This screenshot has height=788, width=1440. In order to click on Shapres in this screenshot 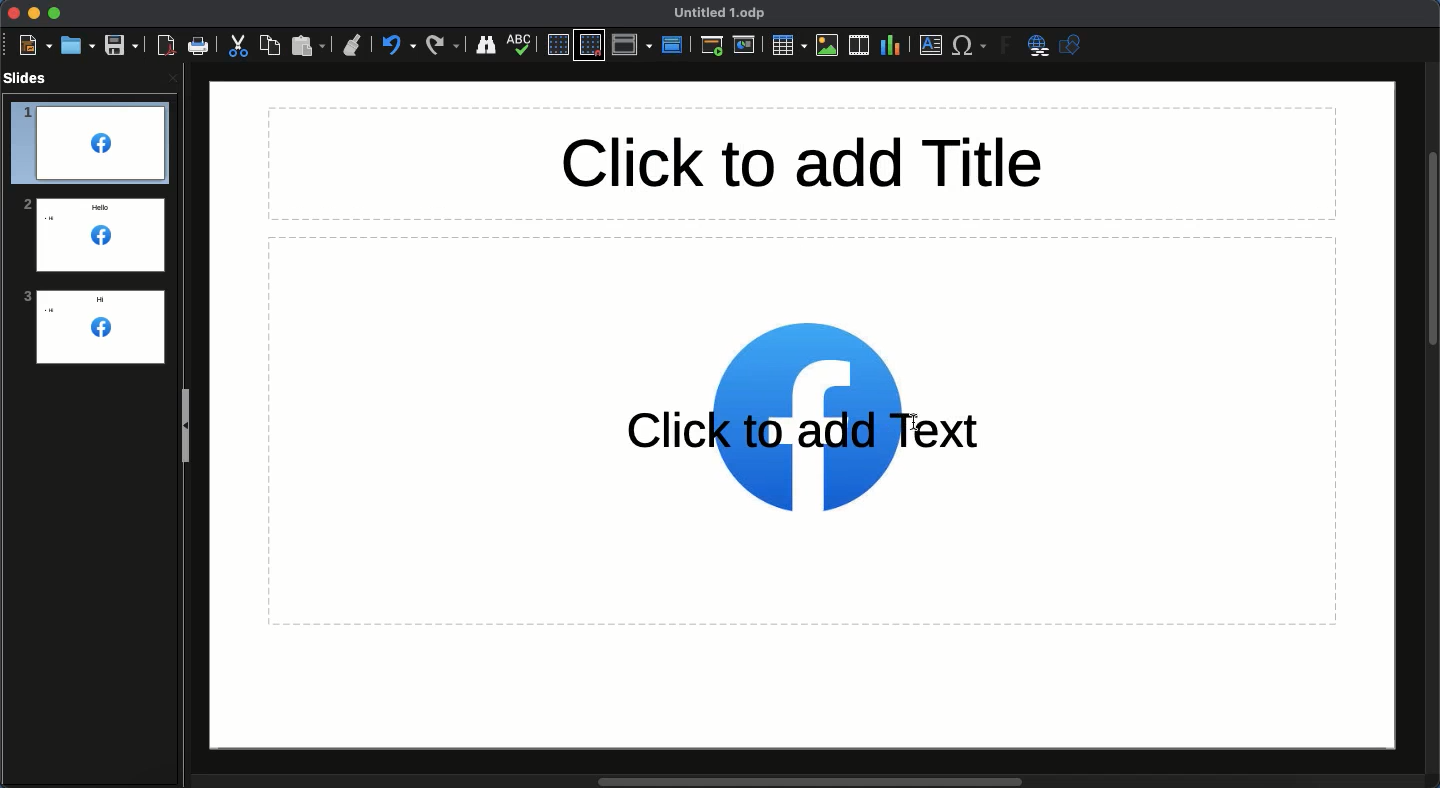, I will do `click(1074, 45)`.